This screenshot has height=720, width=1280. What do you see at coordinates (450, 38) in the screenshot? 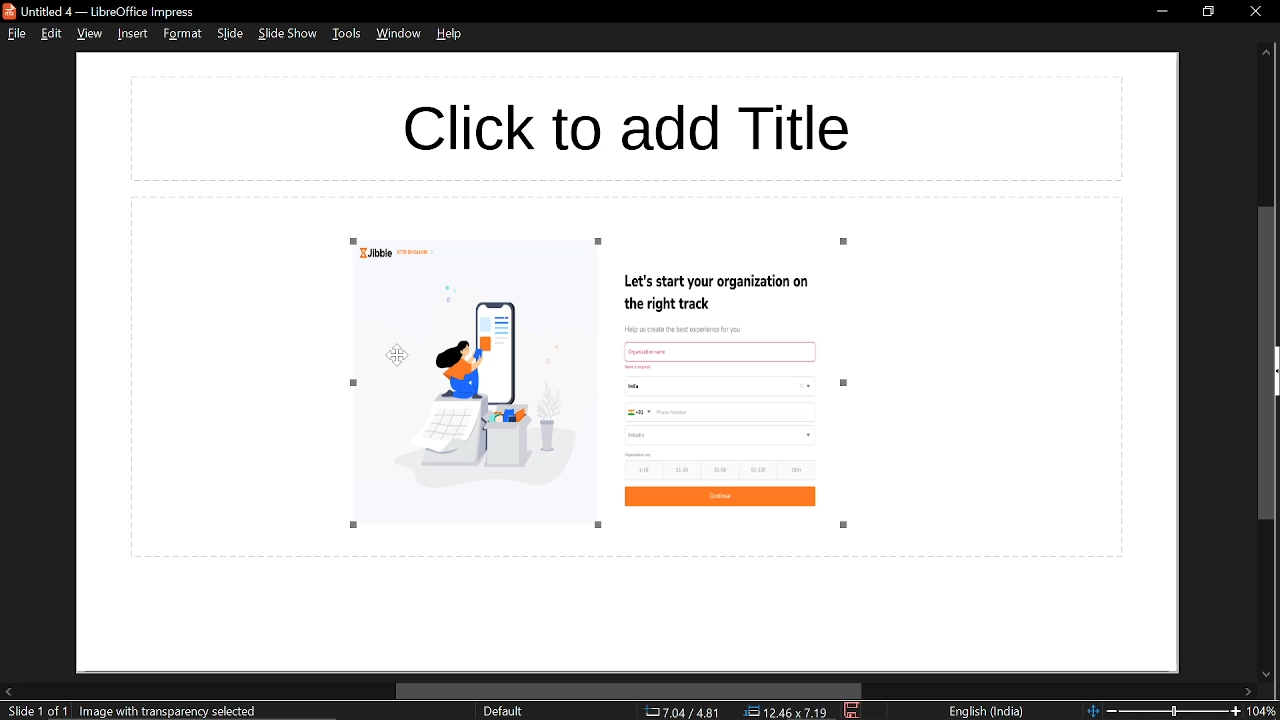
I see `help` at bounding box center [450, 38].